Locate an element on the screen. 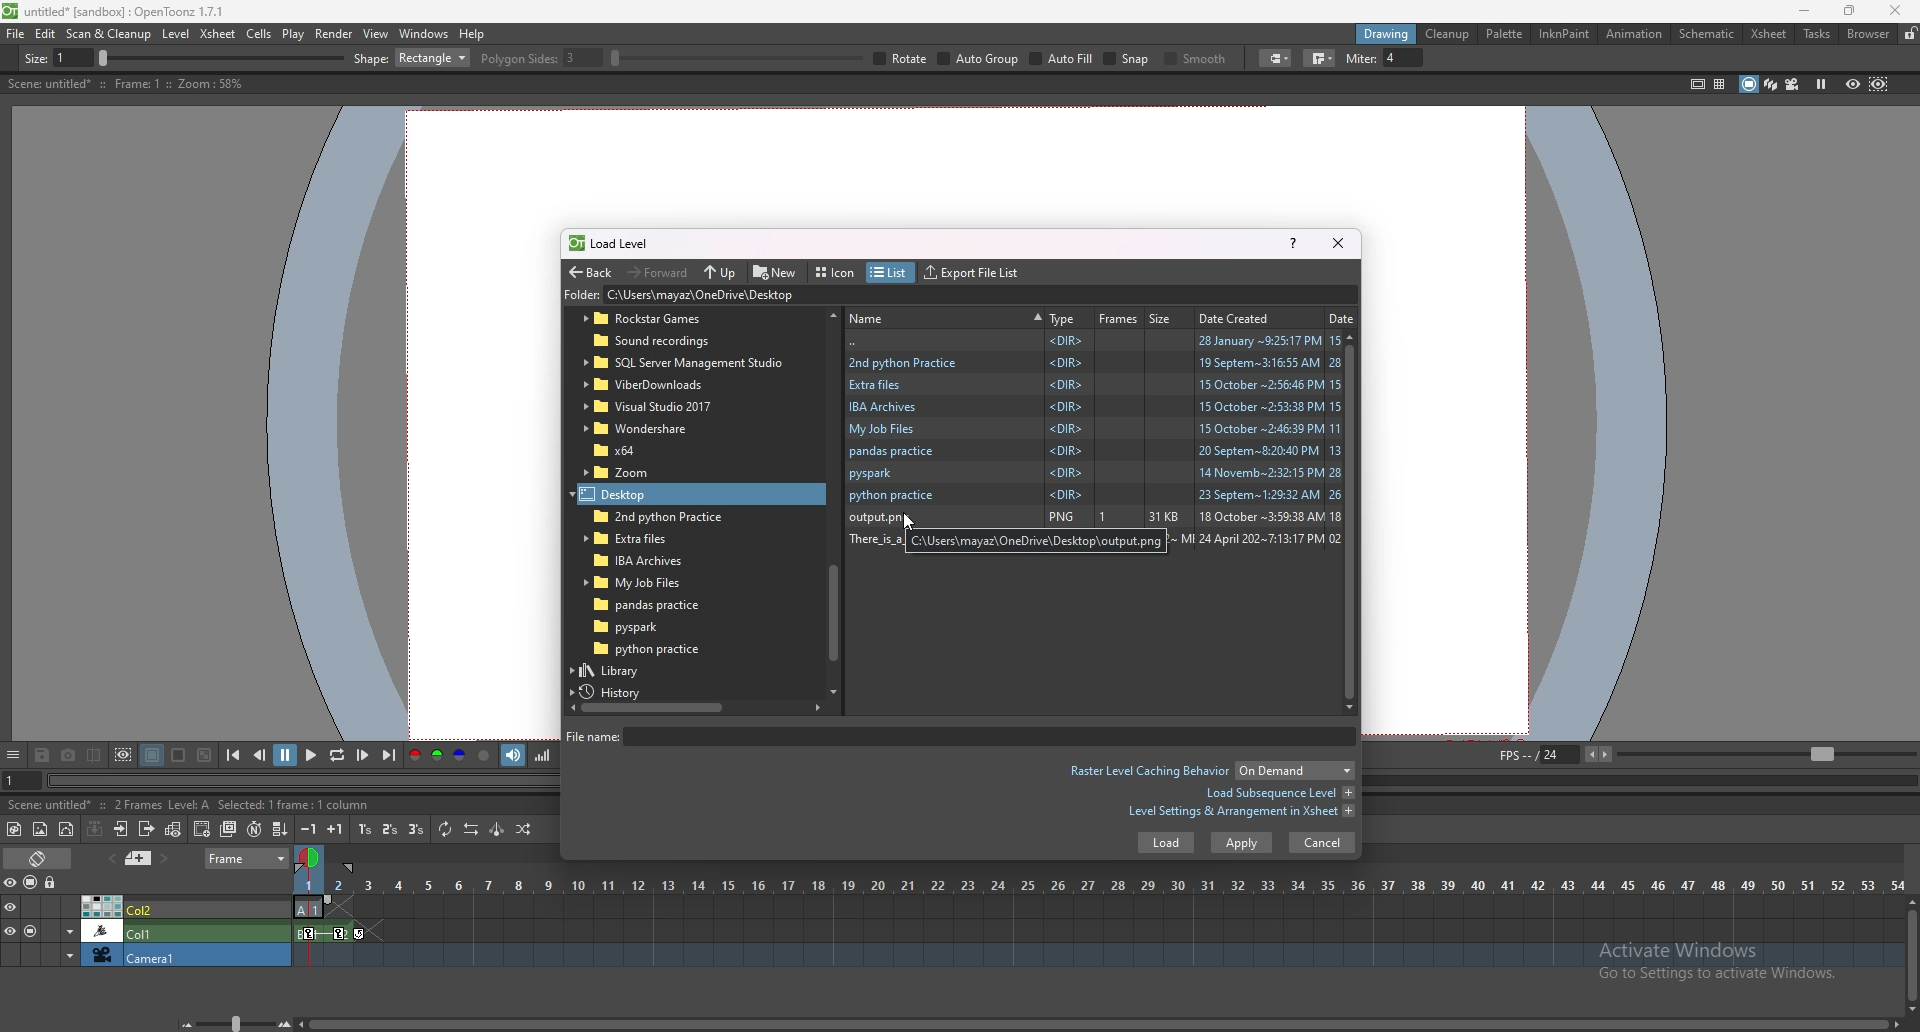 Image resolution: width=1920 pixels, height=1032 pixels. rotate bar is located at coordinates (1139, 58).